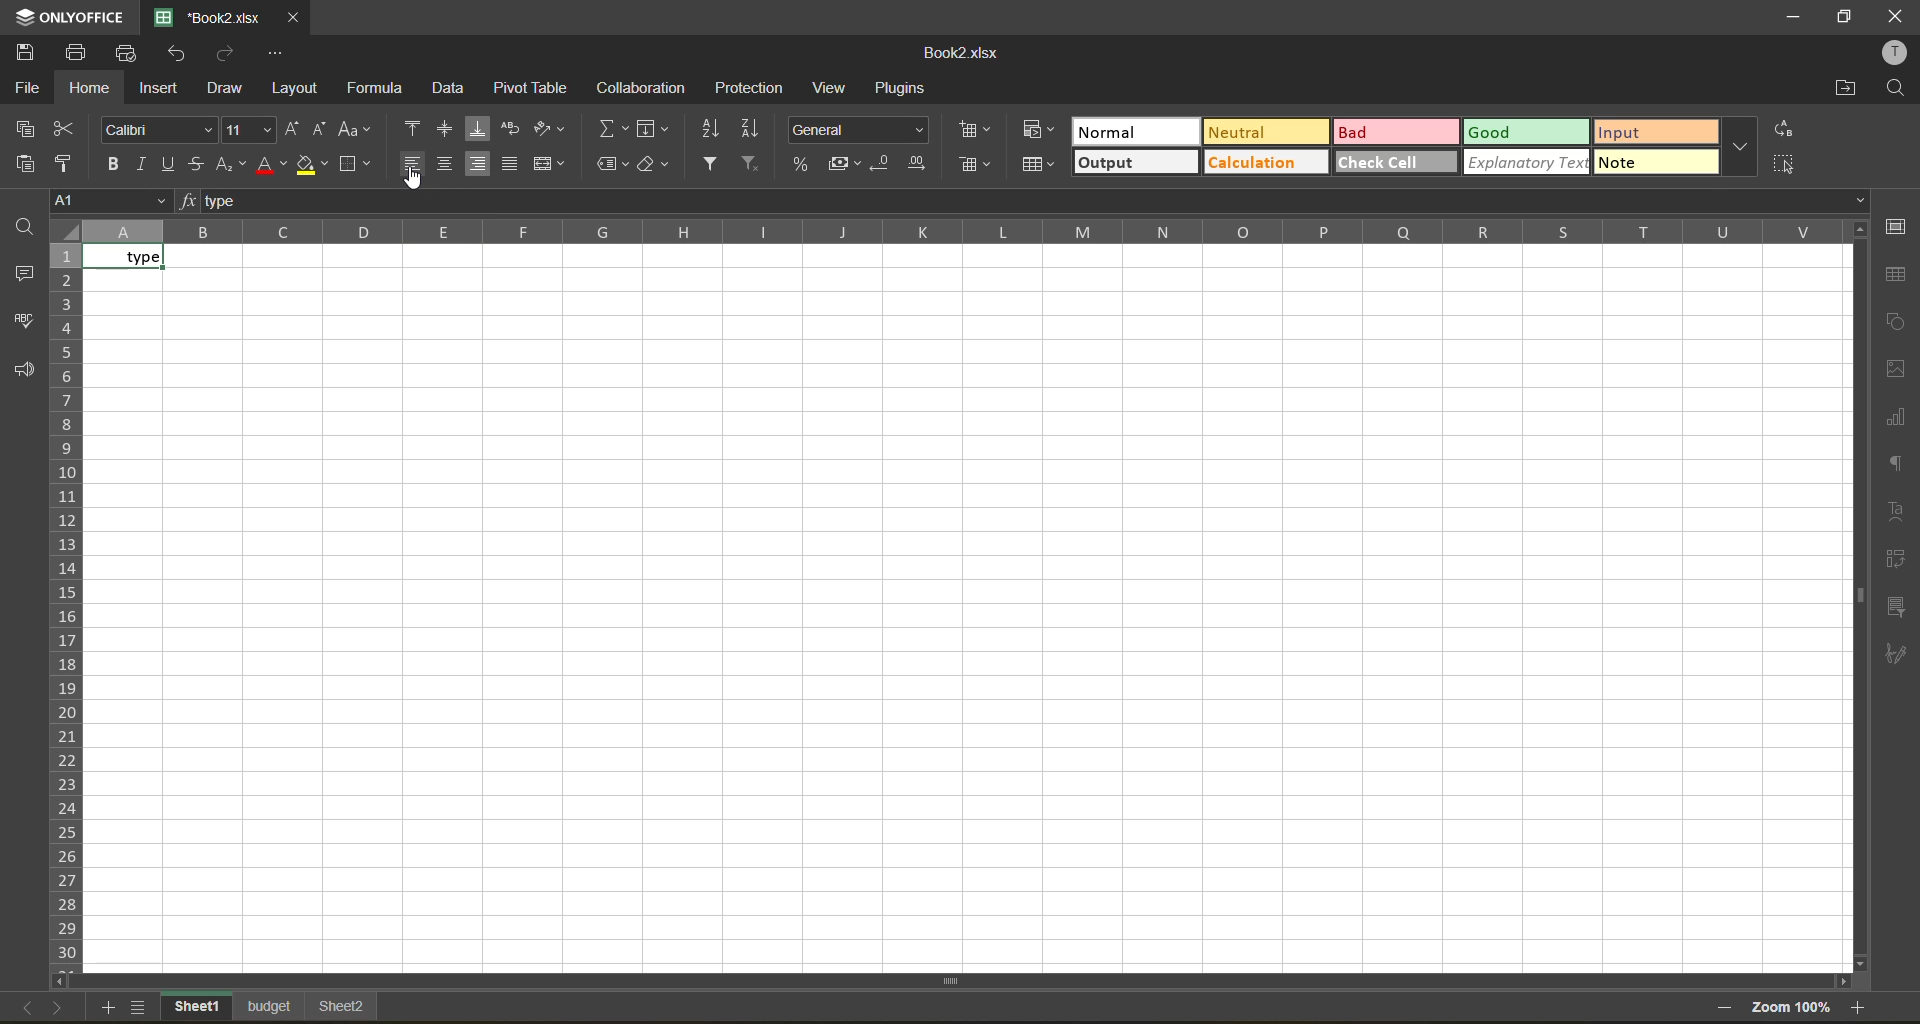  What do you see at coordinates (654, 165) in the screenshot?
I see `clear` at bounding box center [654, 165].